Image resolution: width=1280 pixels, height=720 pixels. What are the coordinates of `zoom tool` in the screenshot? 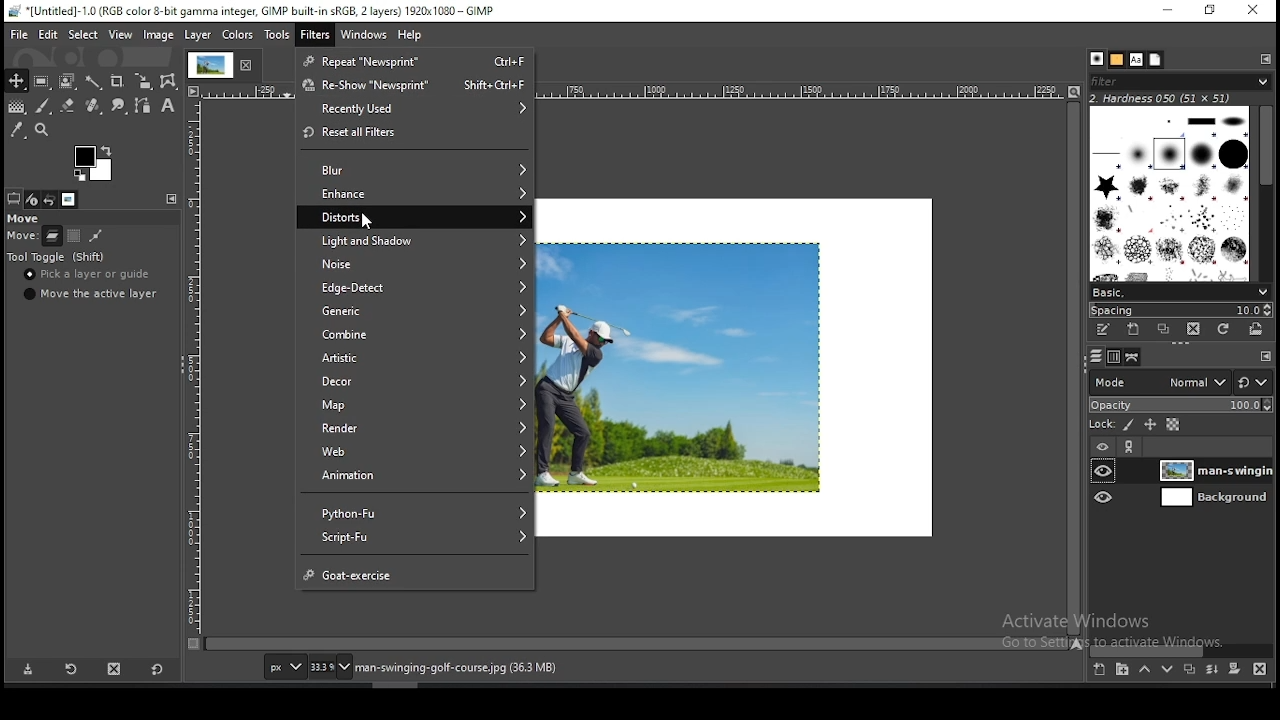 It's located at (41, 129).